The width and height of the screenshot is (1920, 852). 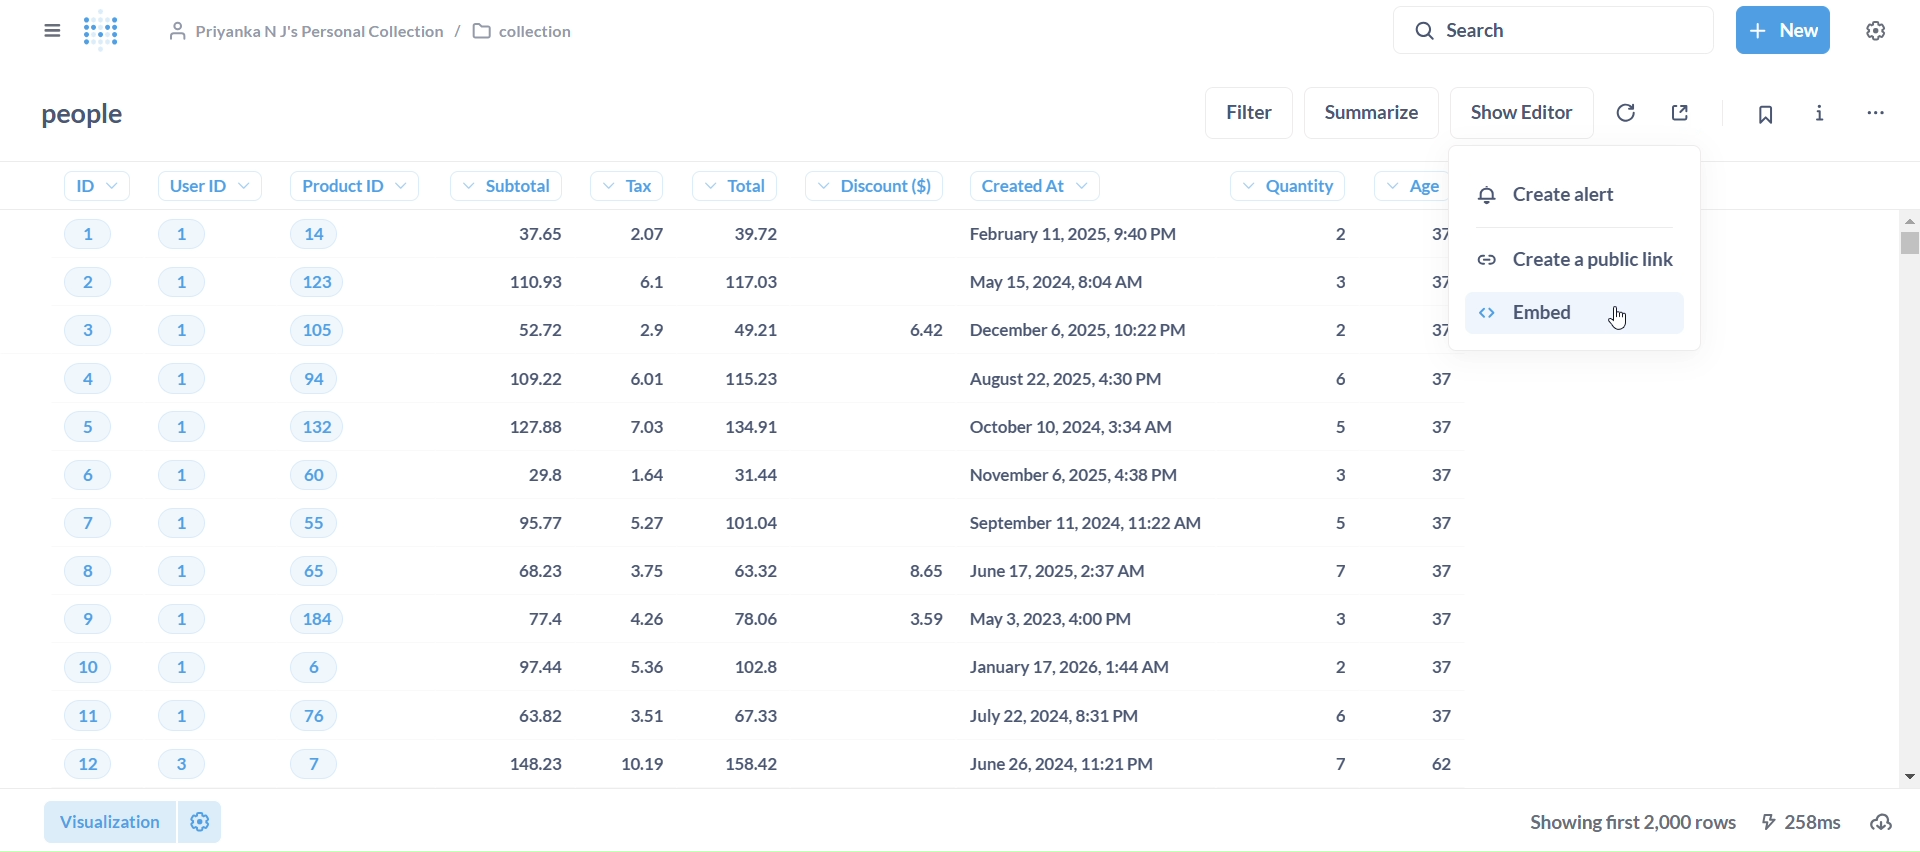 What do you see at coordinates (52, 32) in the screenshot?
I see `close sidebars` at bounding box center [52, 32].